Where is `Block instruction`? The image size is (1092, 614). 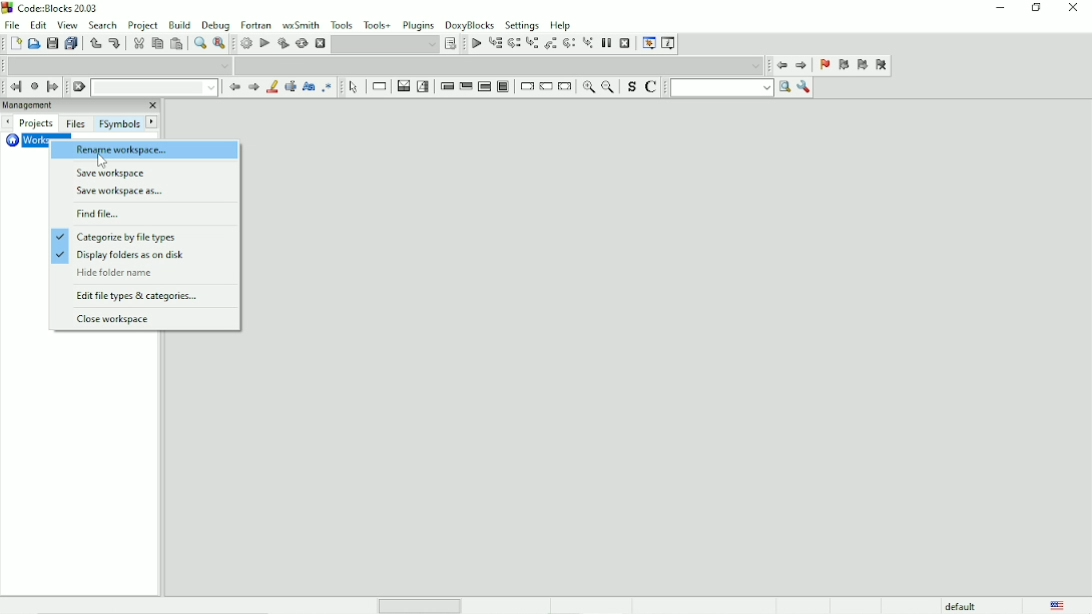
Block instruction is located at coordinates (504, 88).